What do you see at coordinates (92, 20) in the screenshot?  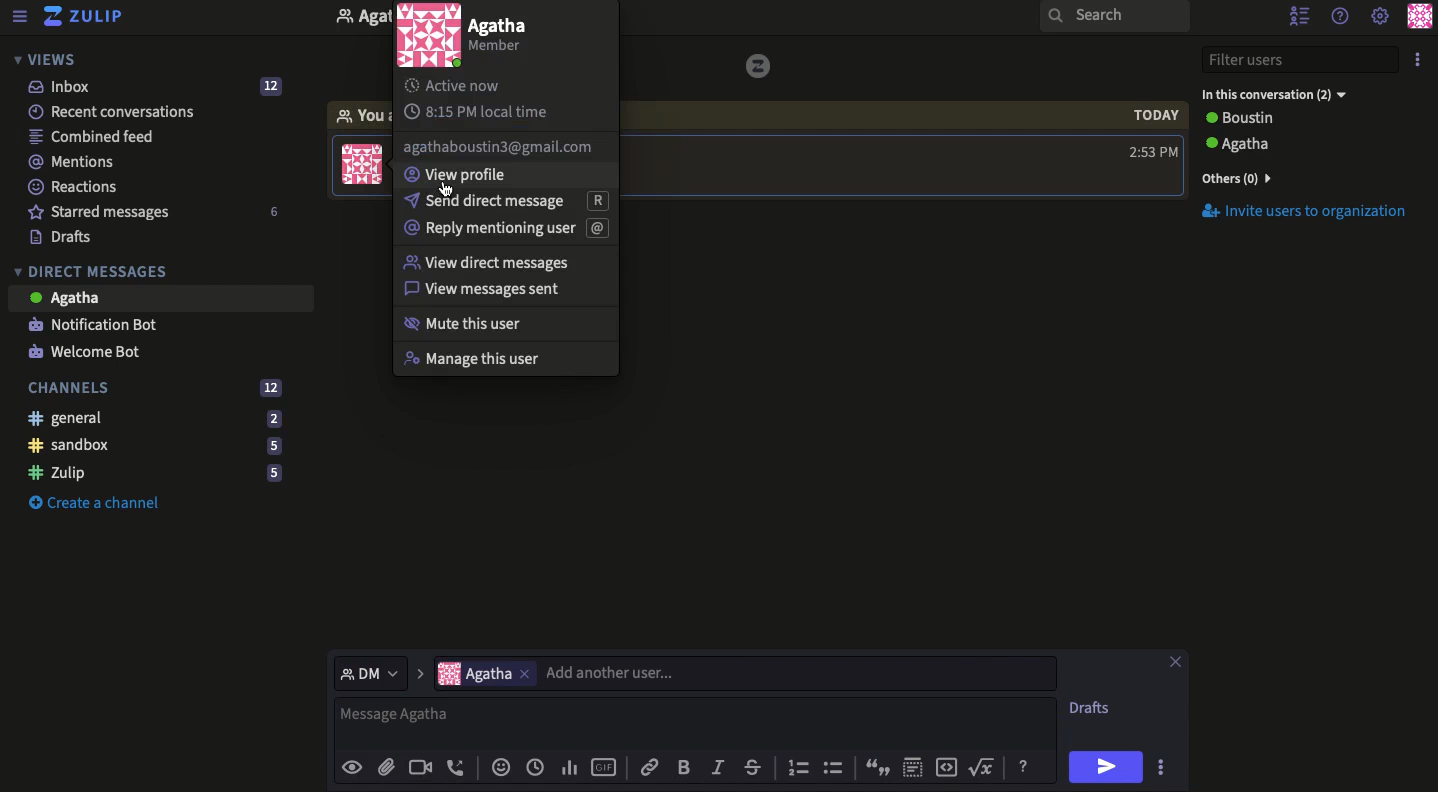 I see `Zulip` at bounding box center [92, 20].